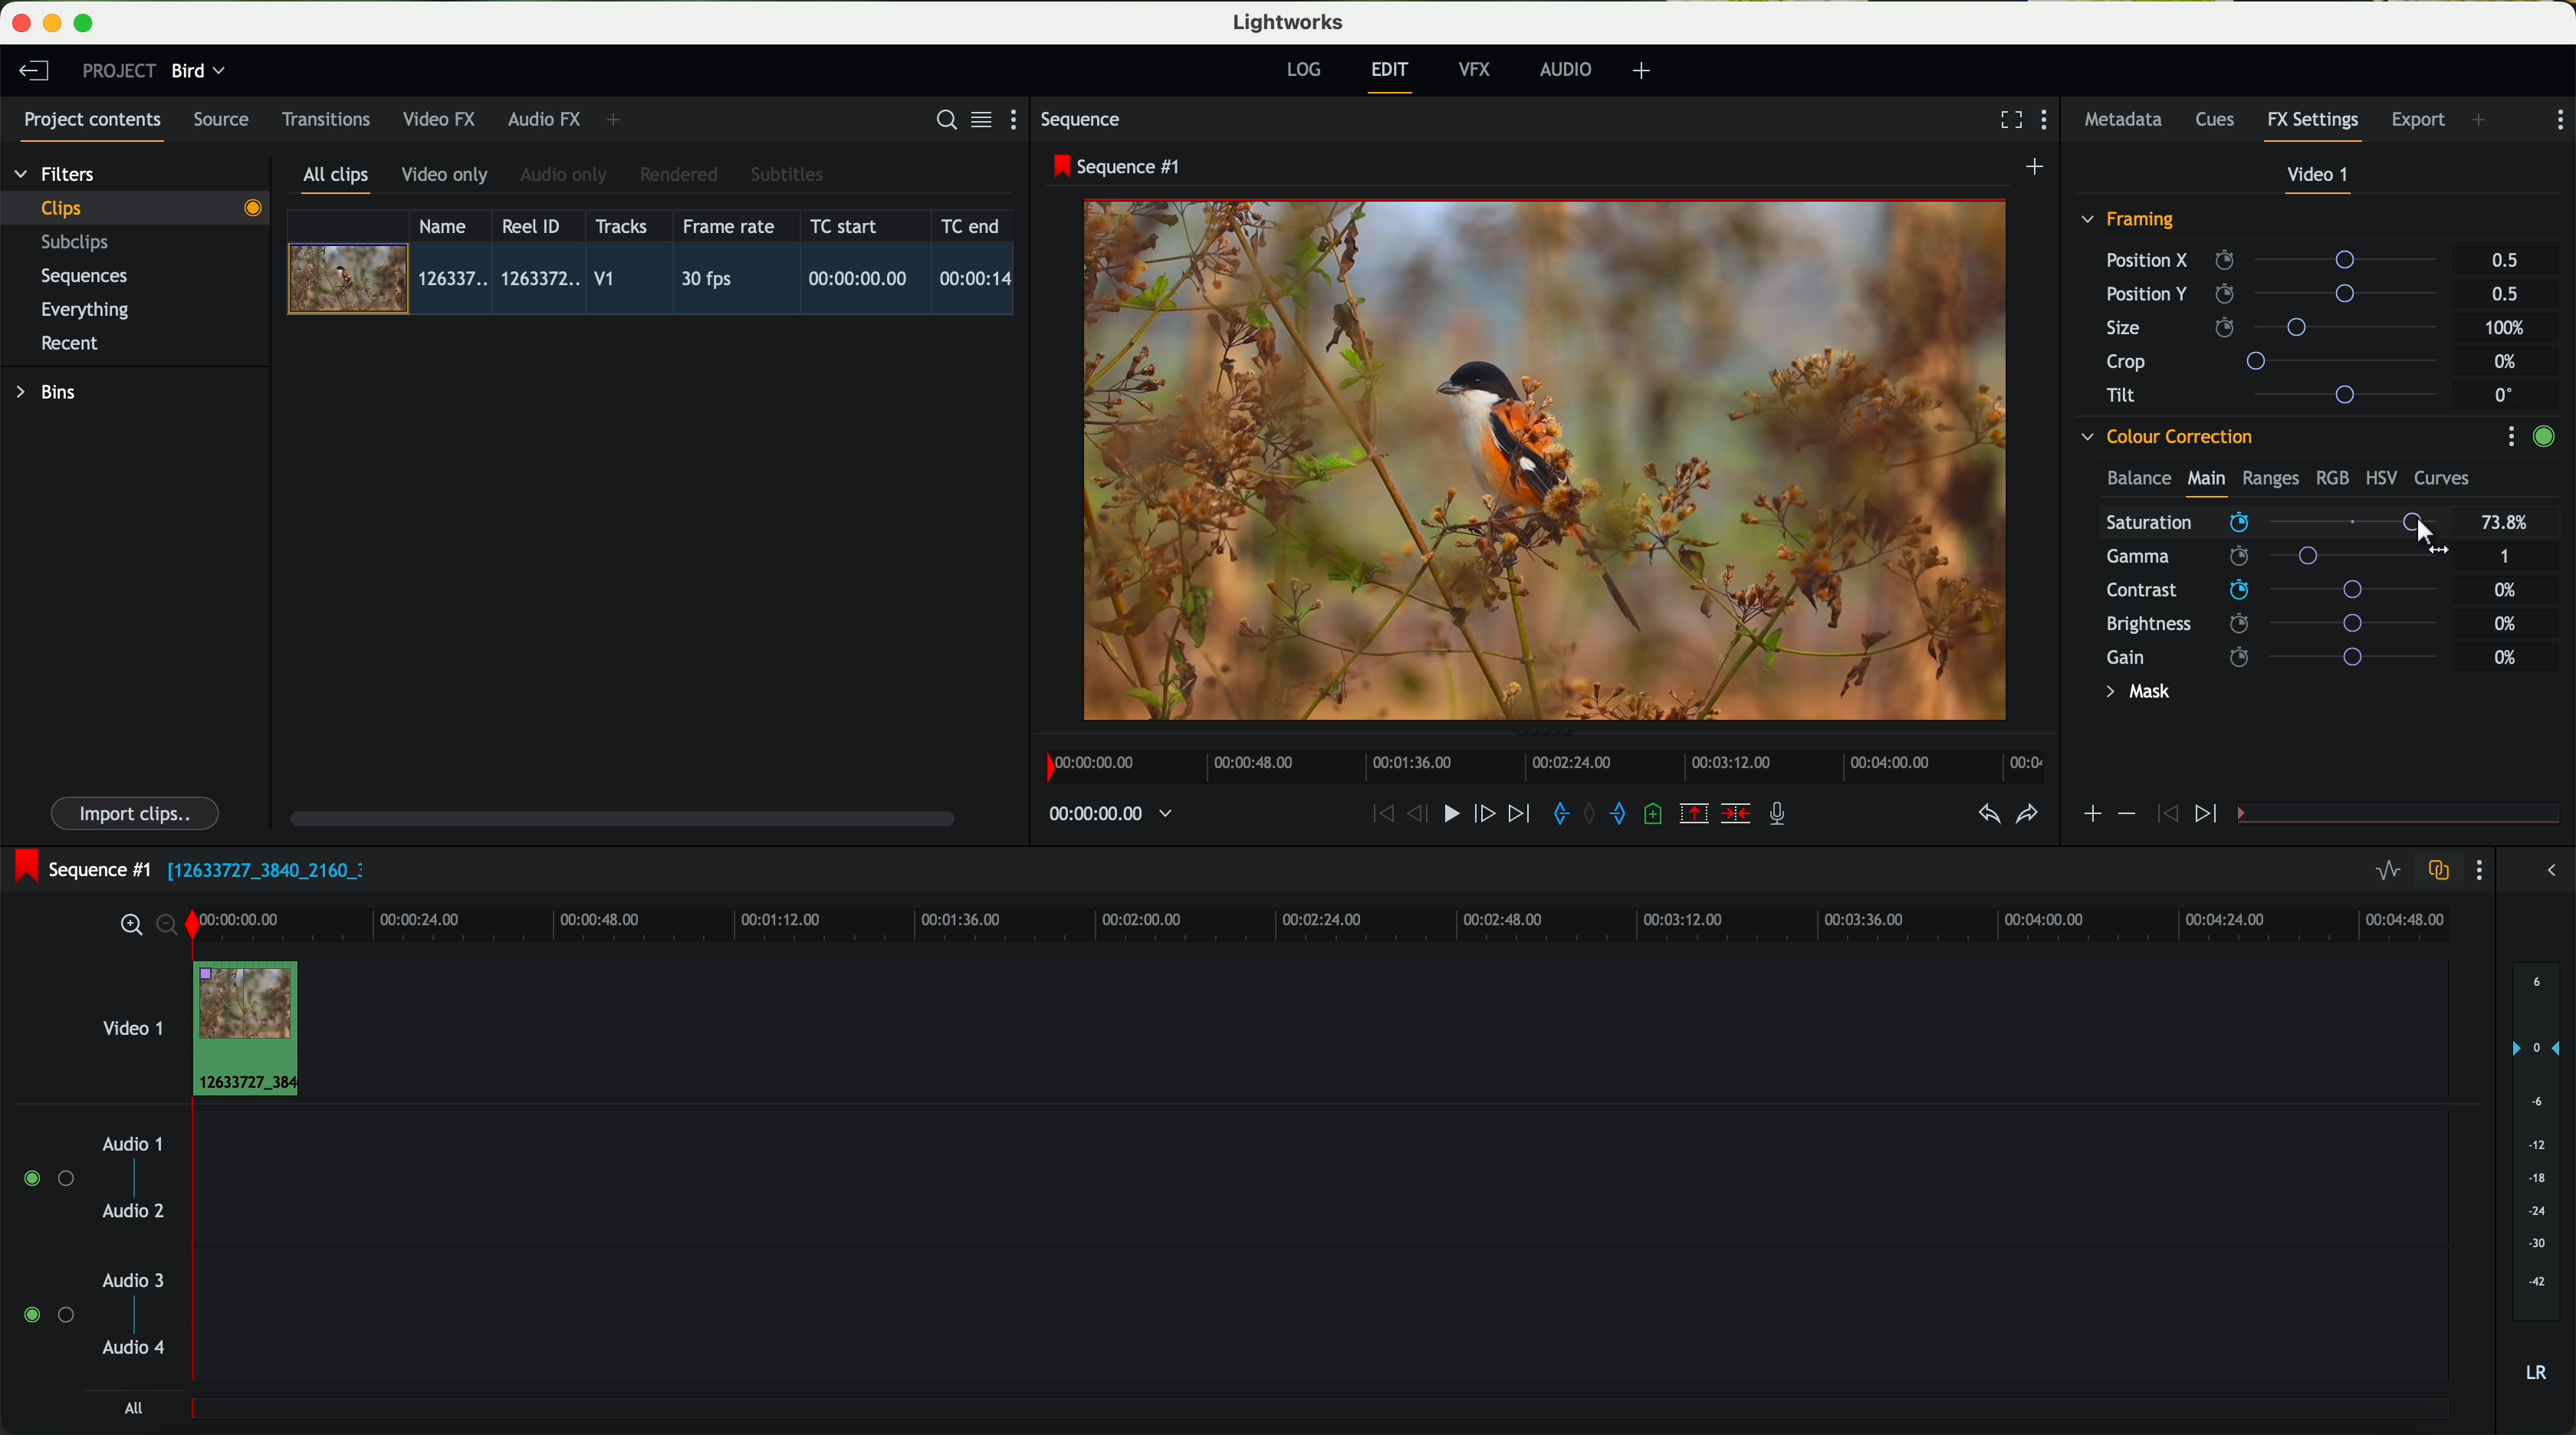  I want to click on show settings menu, so click(2558, 120).